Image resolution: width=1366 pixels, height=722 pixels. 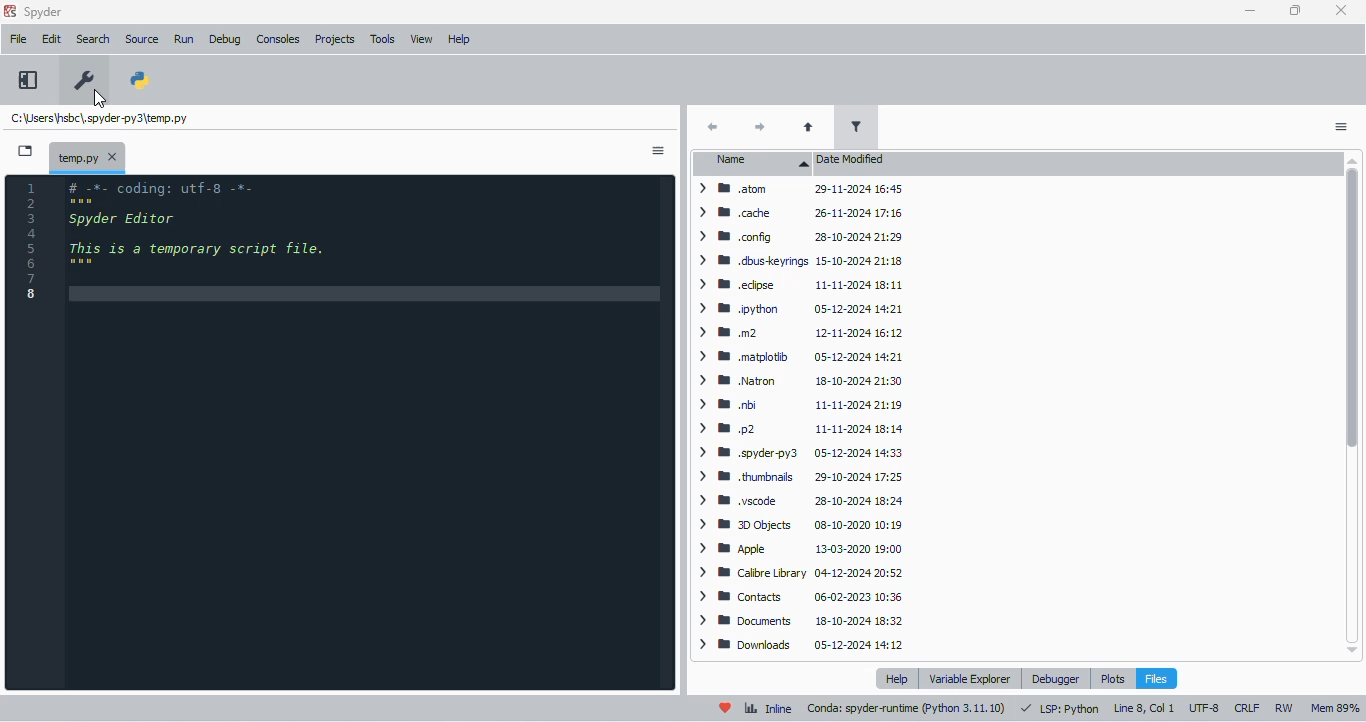 What do you see at coordinates (801, 645) in the screenshot?
I see `> MB Downloads ~~ 05-12-2024 14:12` at bounding box center [801, 645].